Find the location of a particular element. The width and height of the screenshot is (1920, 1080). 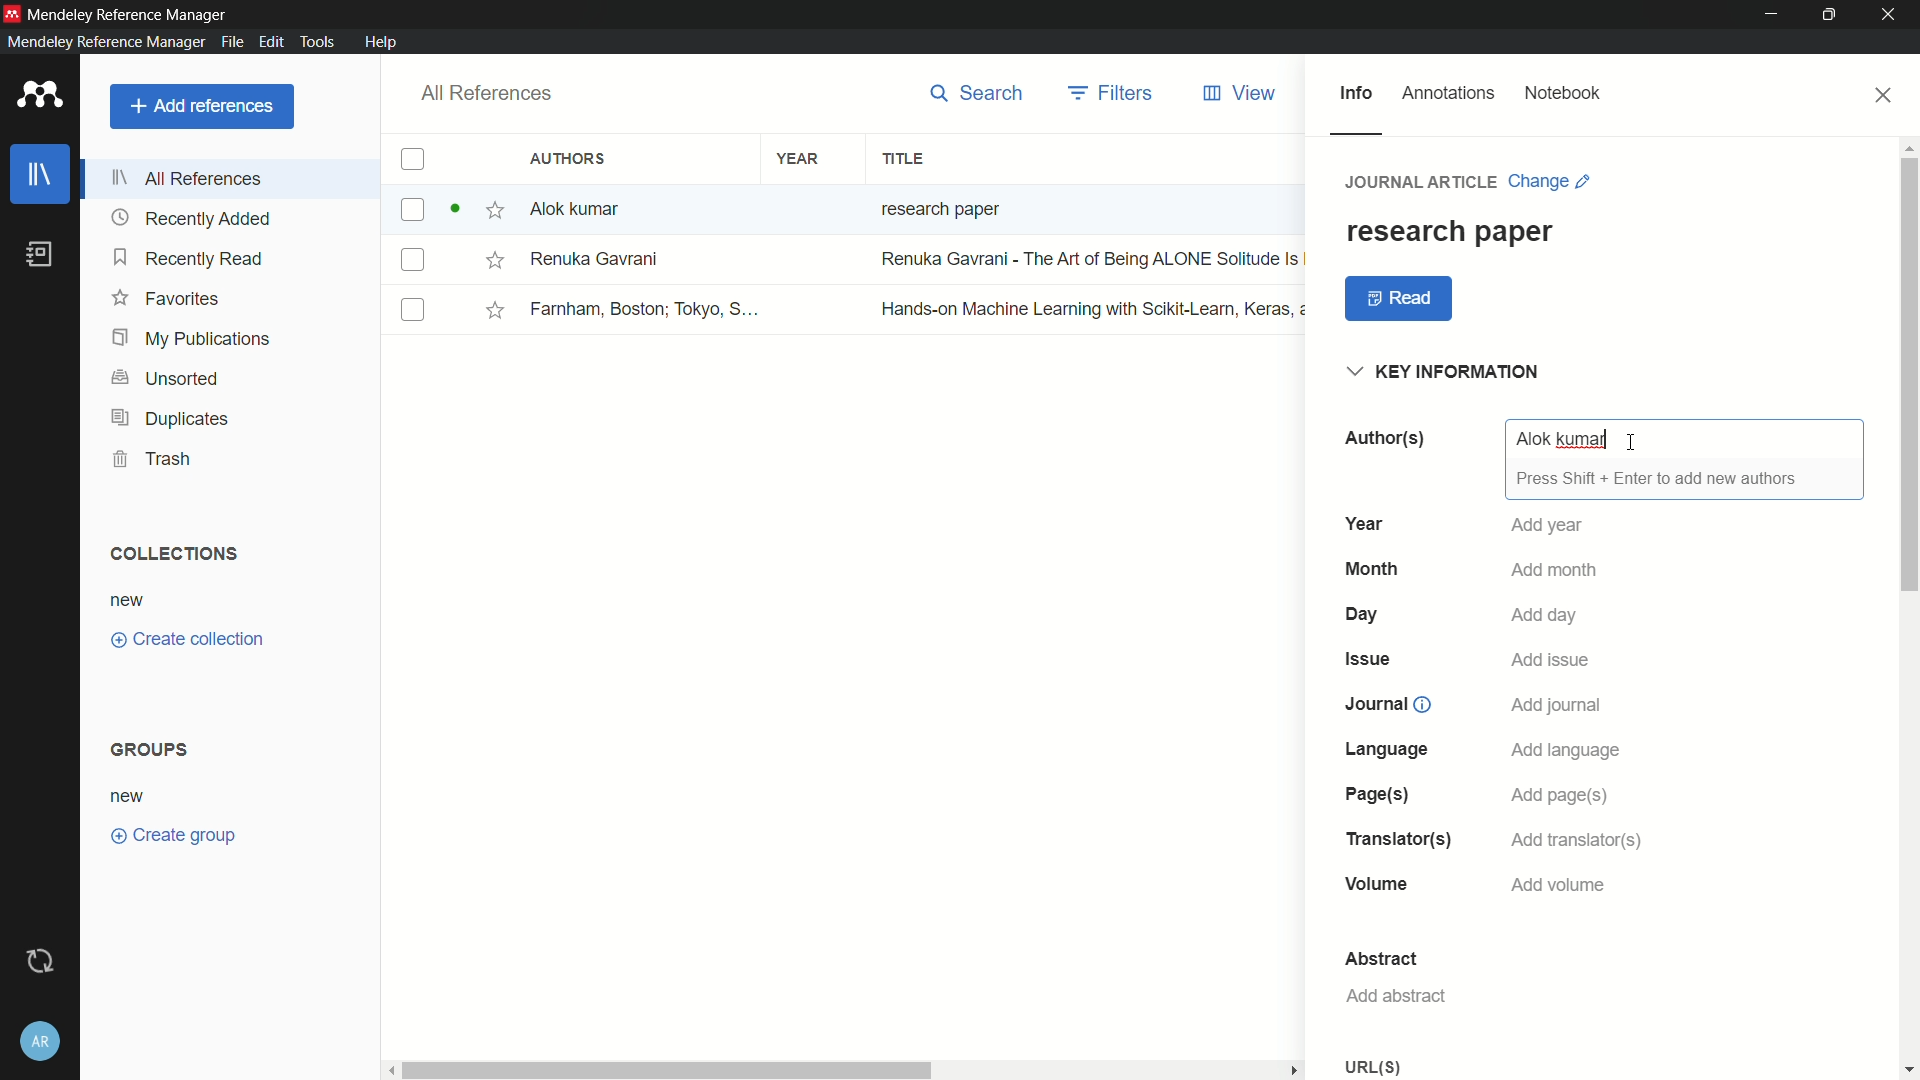

view is located at coordinates (1241, 94).